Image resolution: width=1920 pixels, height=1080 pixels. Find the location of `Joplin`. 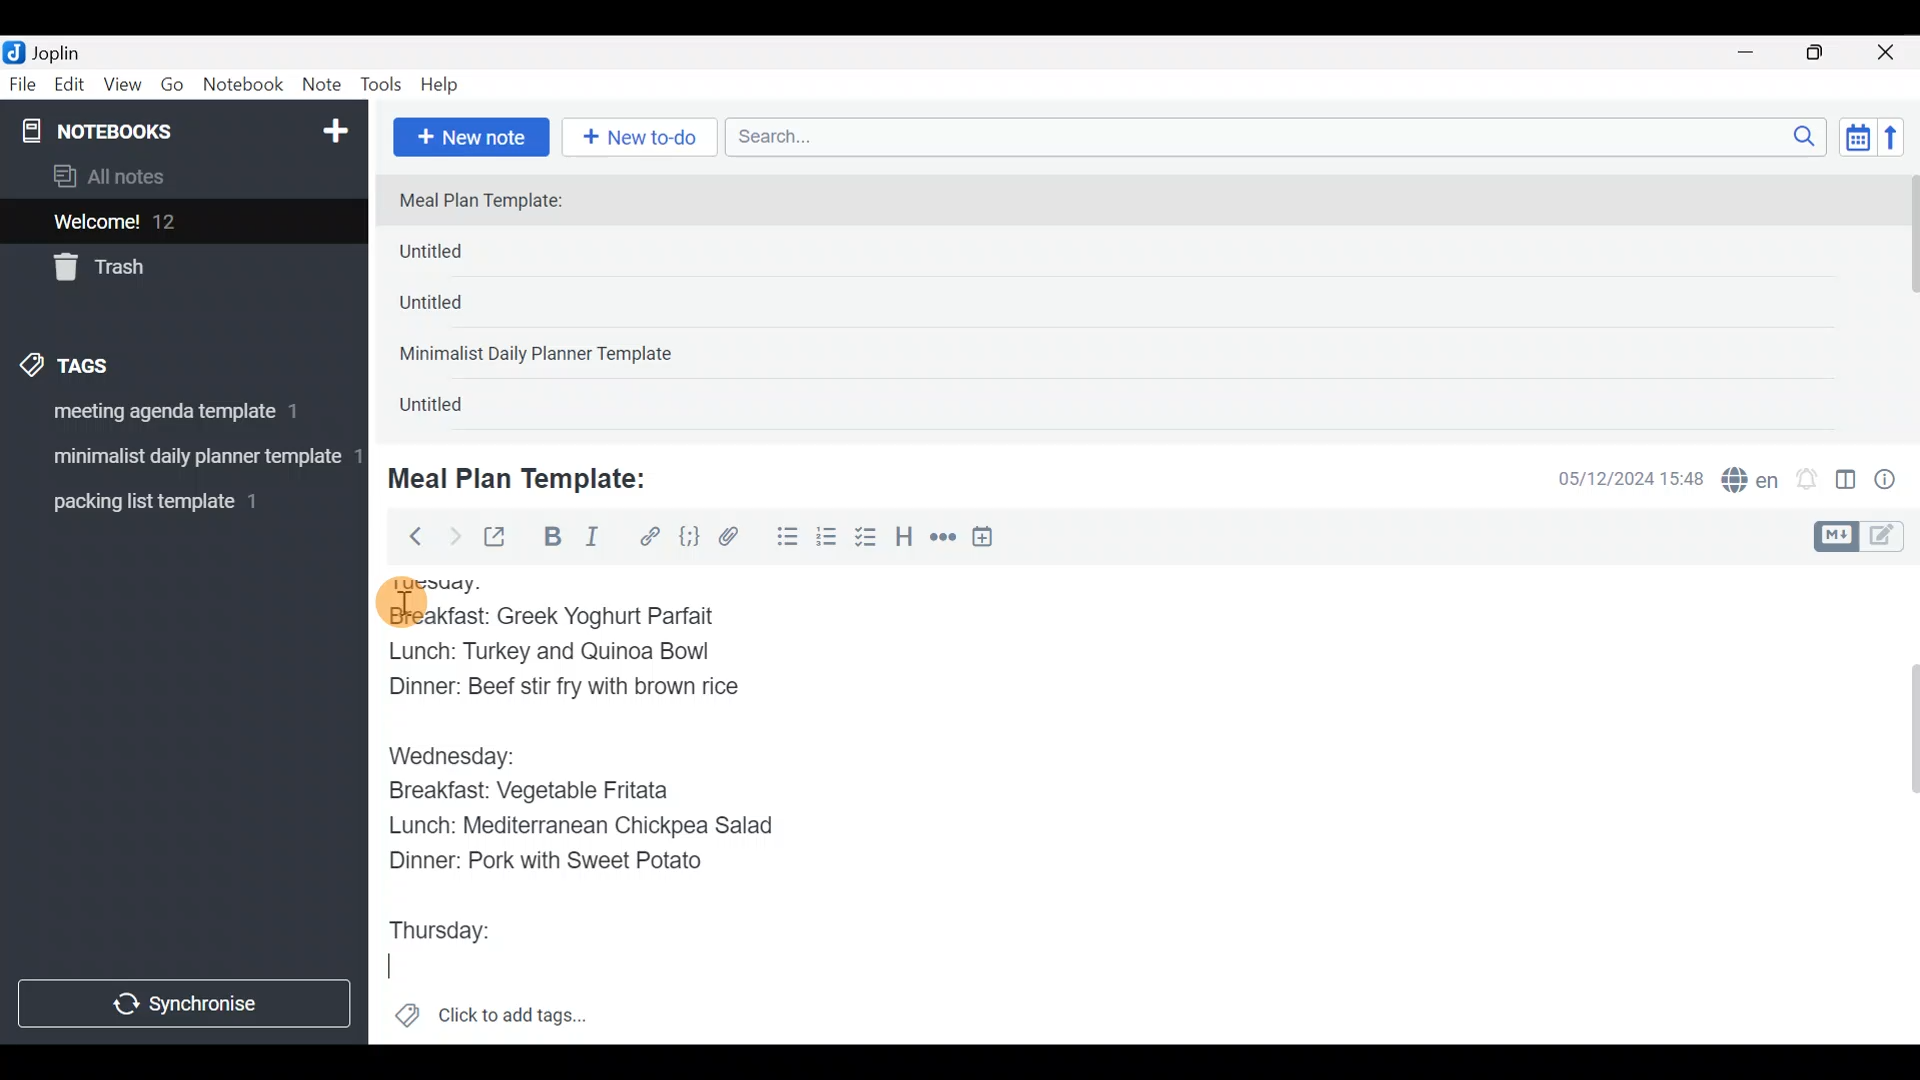

Joplin is located at coordinates (69, 50).